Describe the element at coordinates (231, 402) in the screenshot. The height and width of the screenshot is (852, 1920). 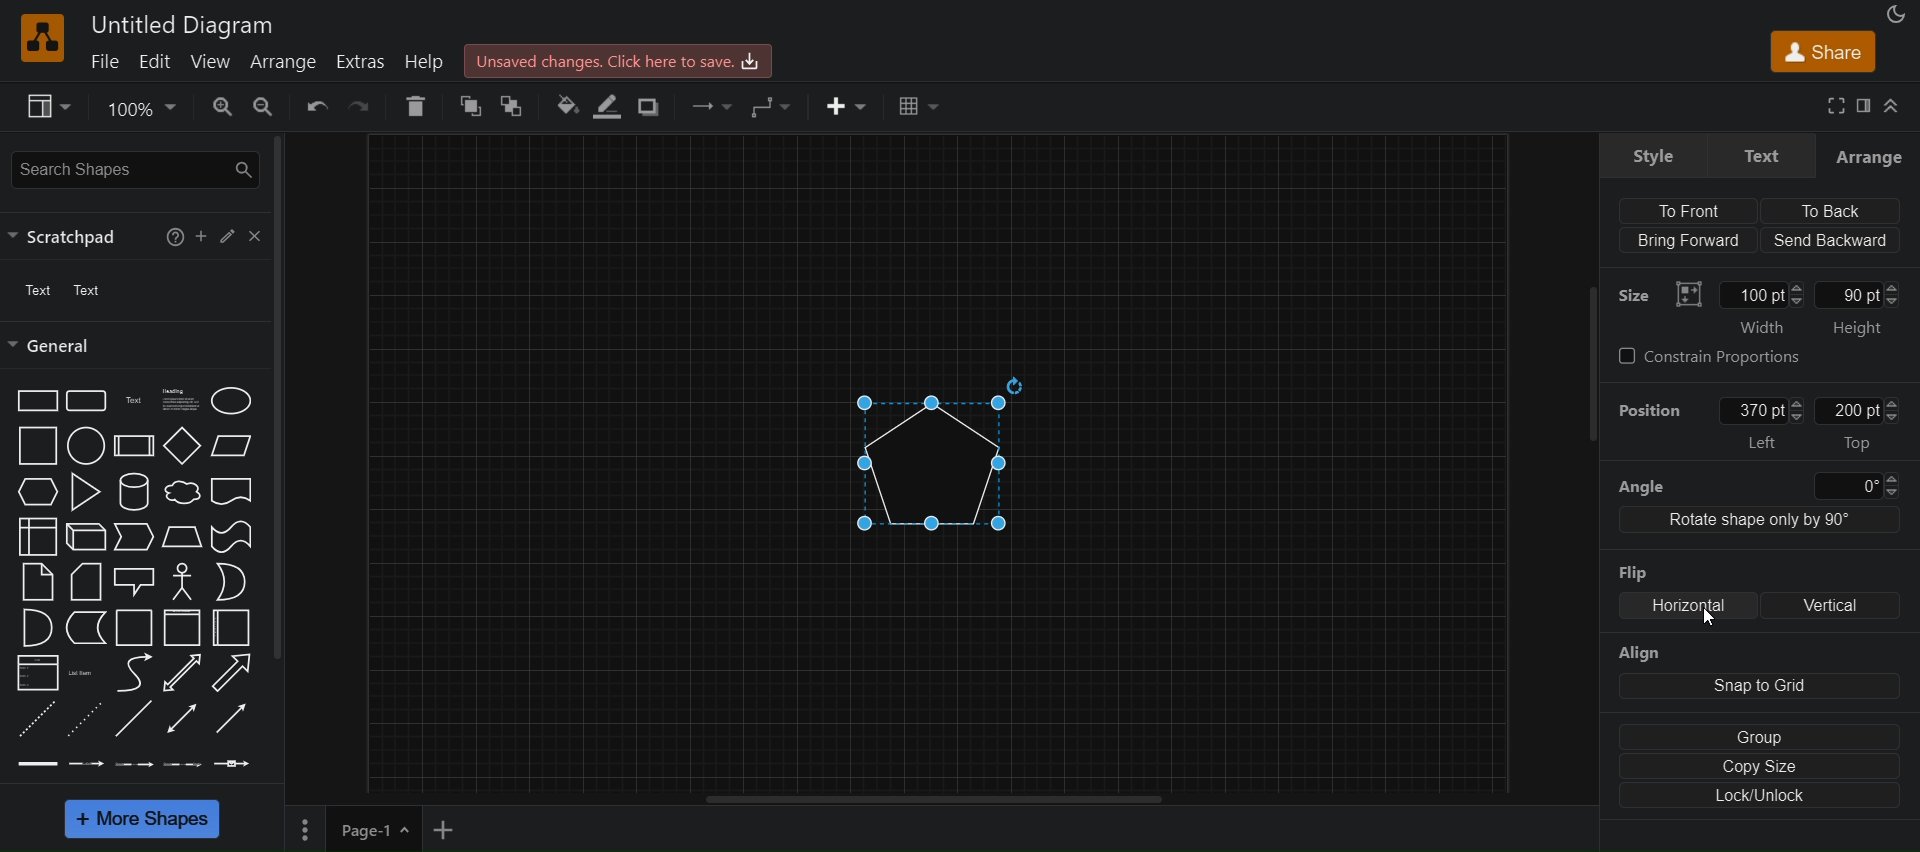
I see `Ellipse` at that location.